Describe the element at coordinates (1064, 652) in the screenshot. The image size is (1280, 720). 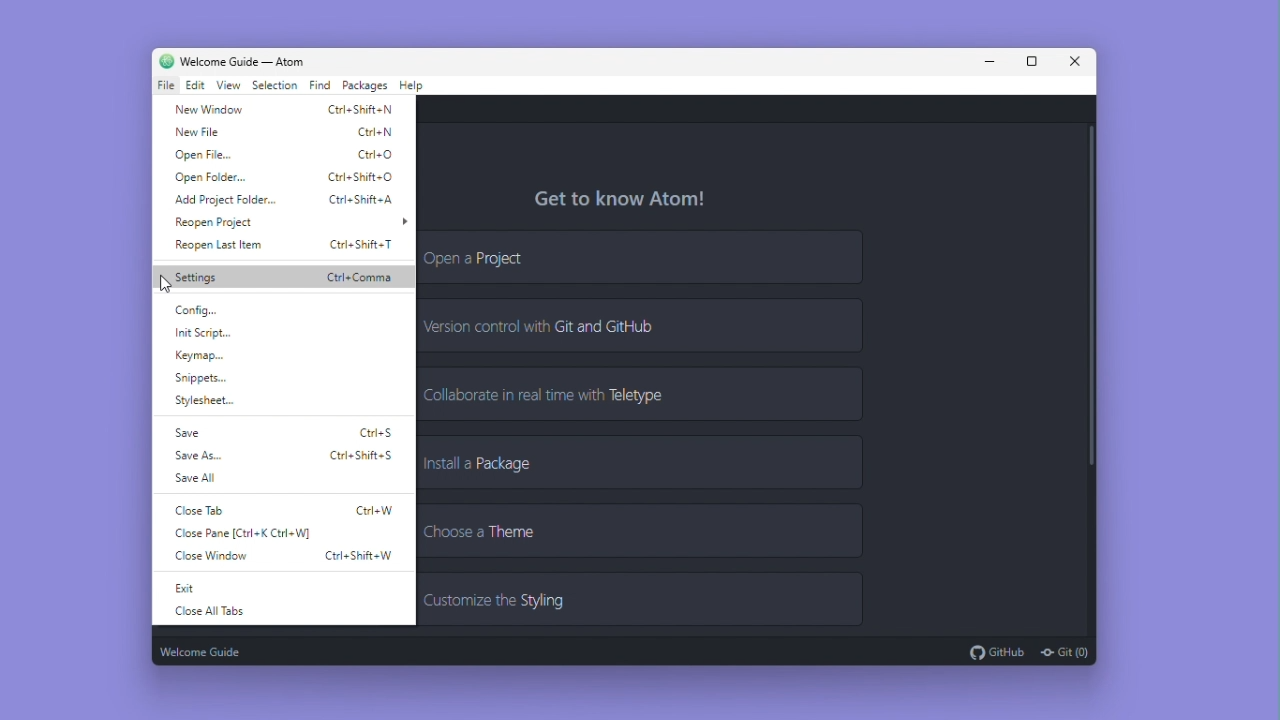
I see `Git (0)` at that location.